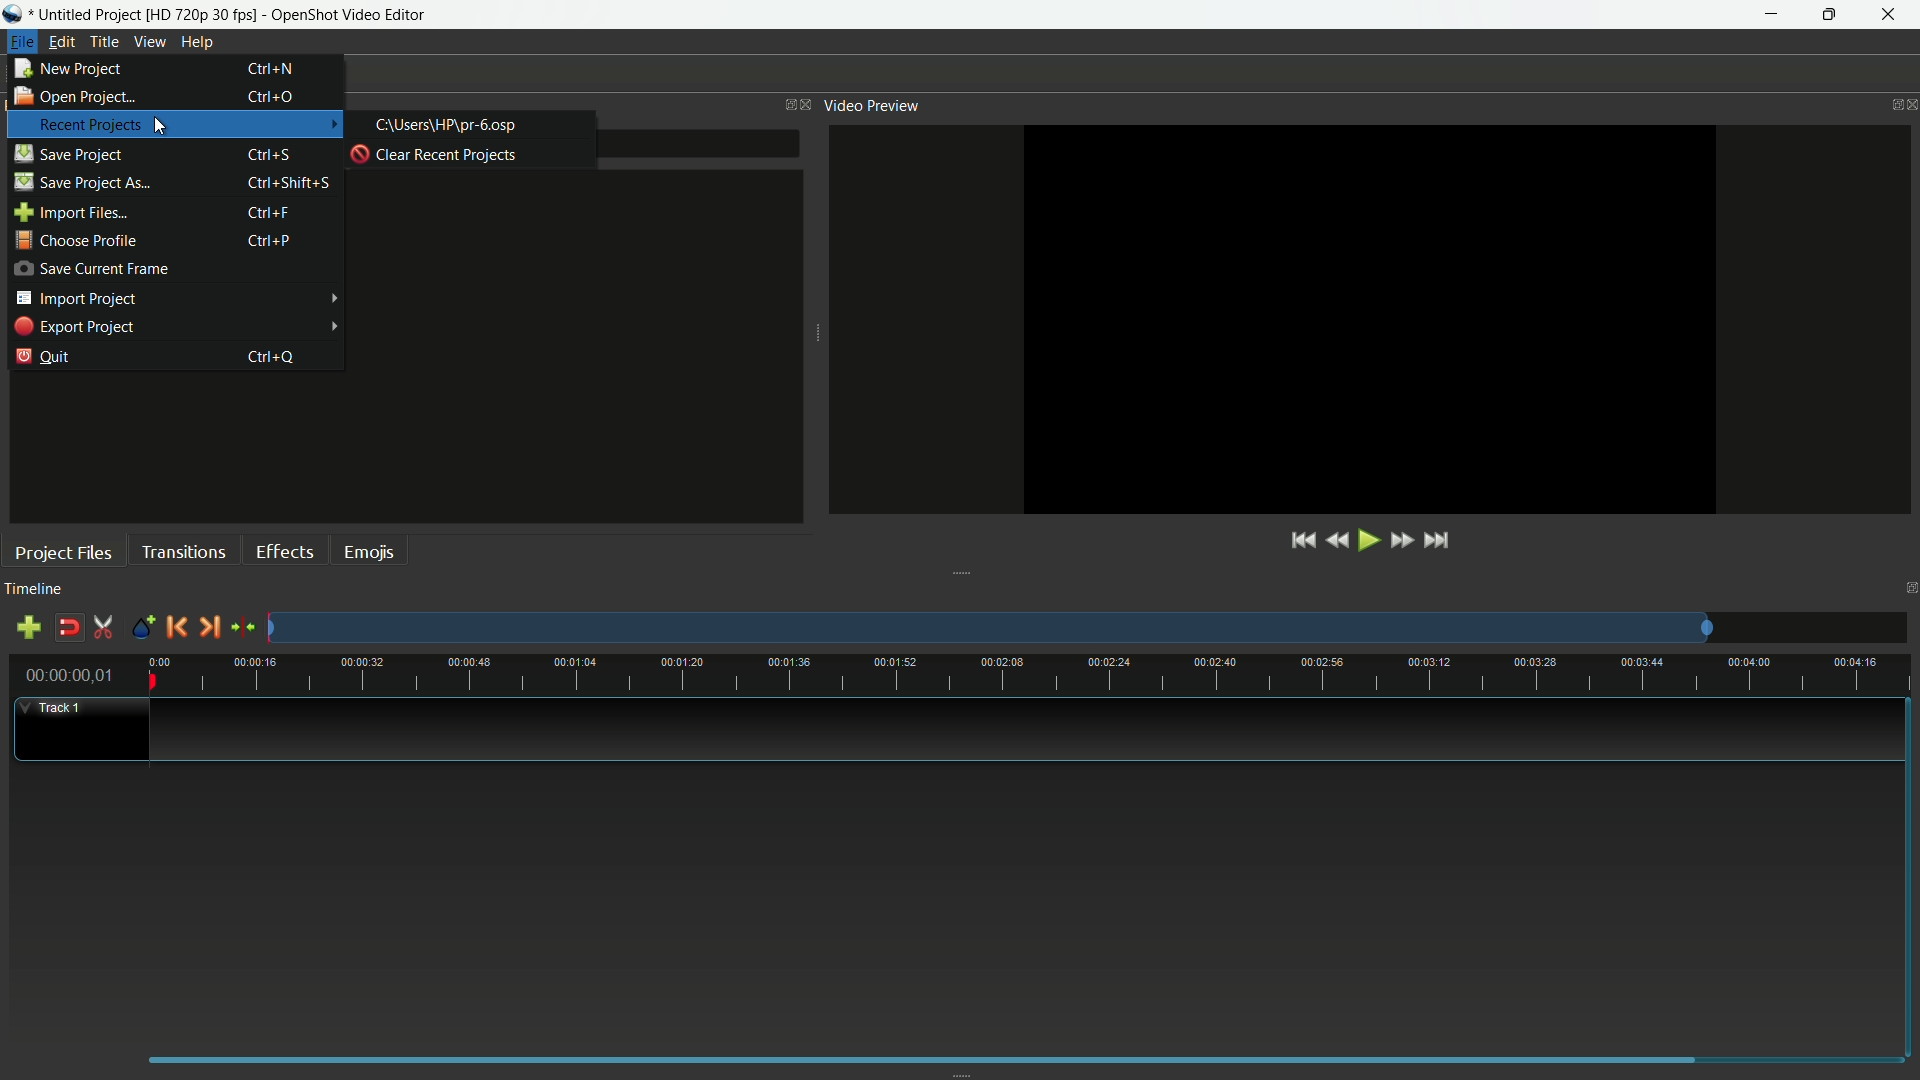 The image size is (1920, 1080). What do you see at coordinates (271, 213) in the screenshot?
I see `keyboard shortcut` at bounding box center [271, 213].